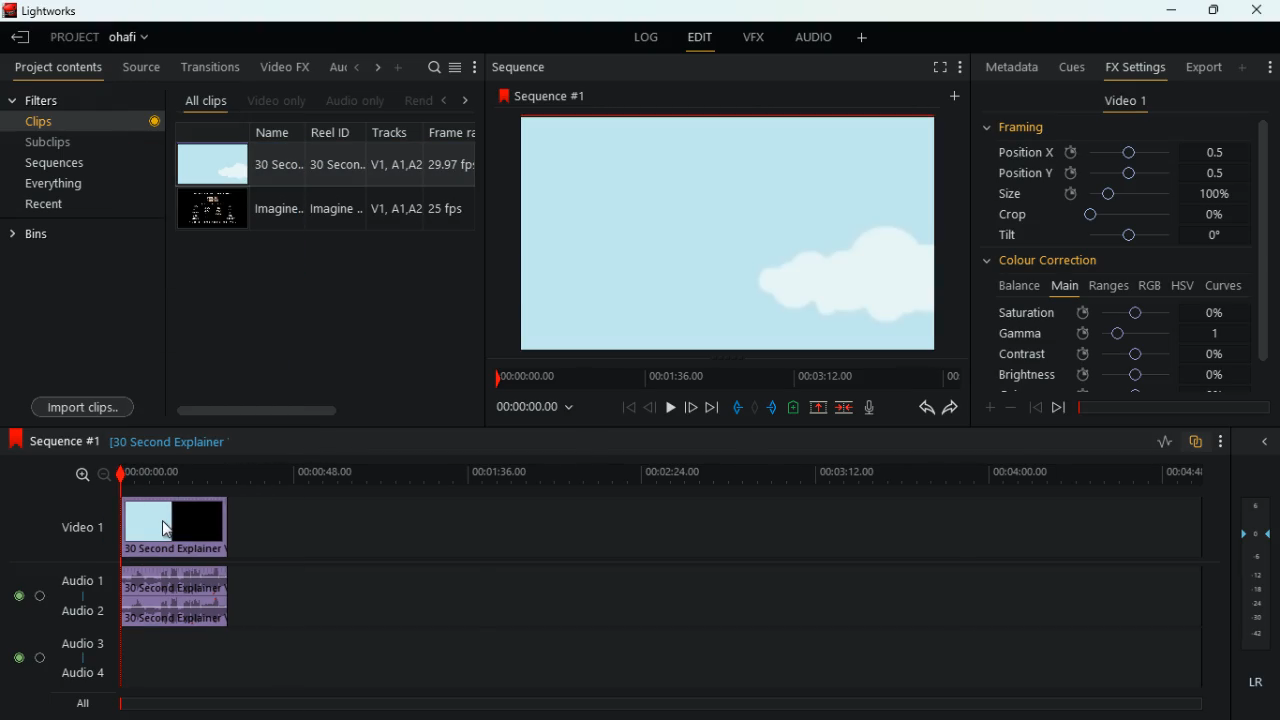 The height and width of the screenshot is (720, 1280). Describe the element at coordinates (1115, 173) in the screenshot. I see `position y` at that location.